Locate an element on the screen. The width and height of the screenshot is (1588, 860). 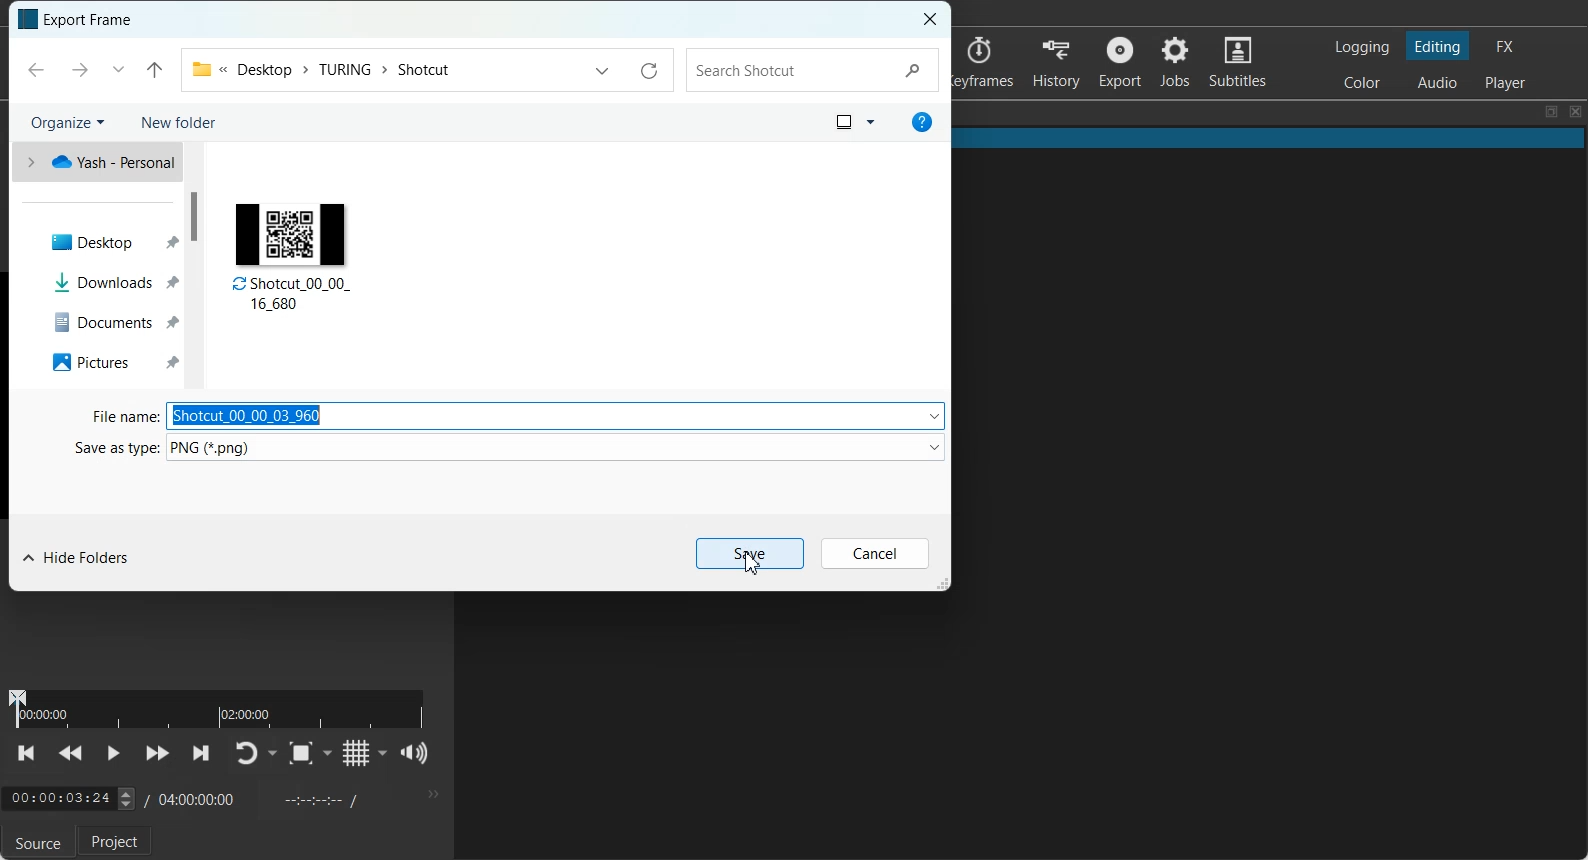
Show volume control is located at coordinates (415, 753).